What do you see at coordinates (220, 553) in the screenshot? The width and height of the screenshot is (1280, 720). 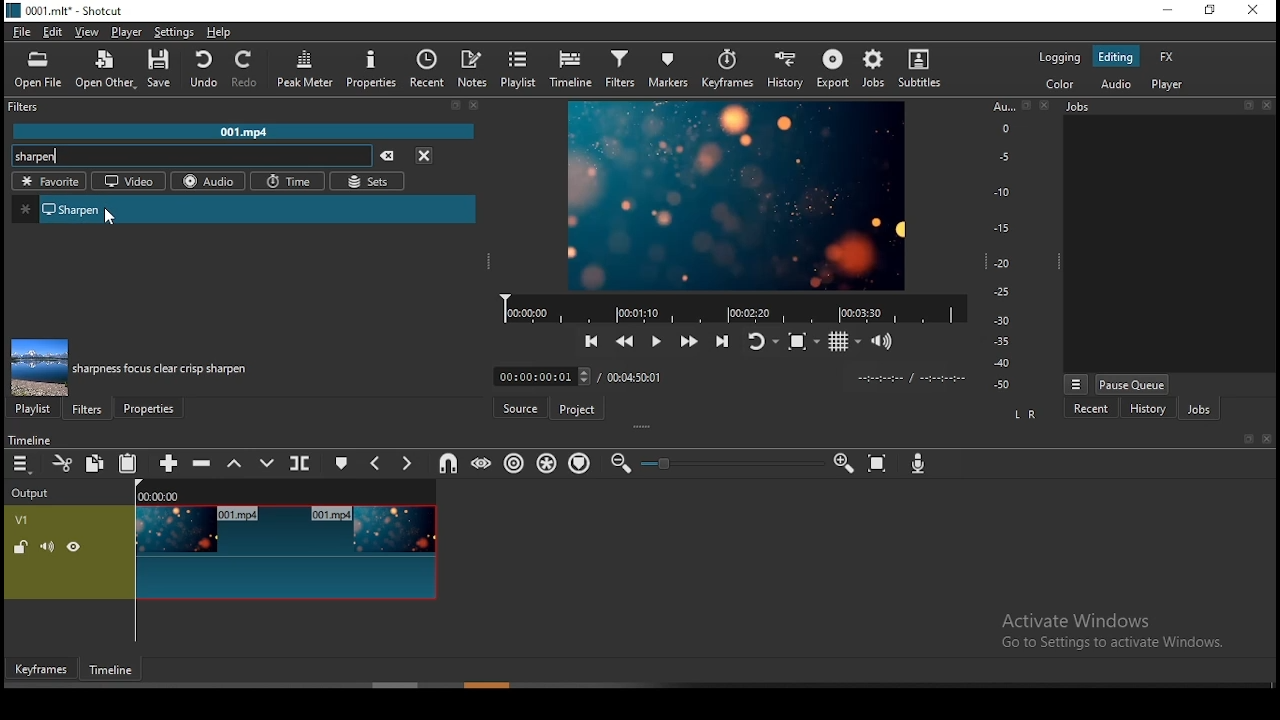 I see `video track ` at bounding box center [220, 553].